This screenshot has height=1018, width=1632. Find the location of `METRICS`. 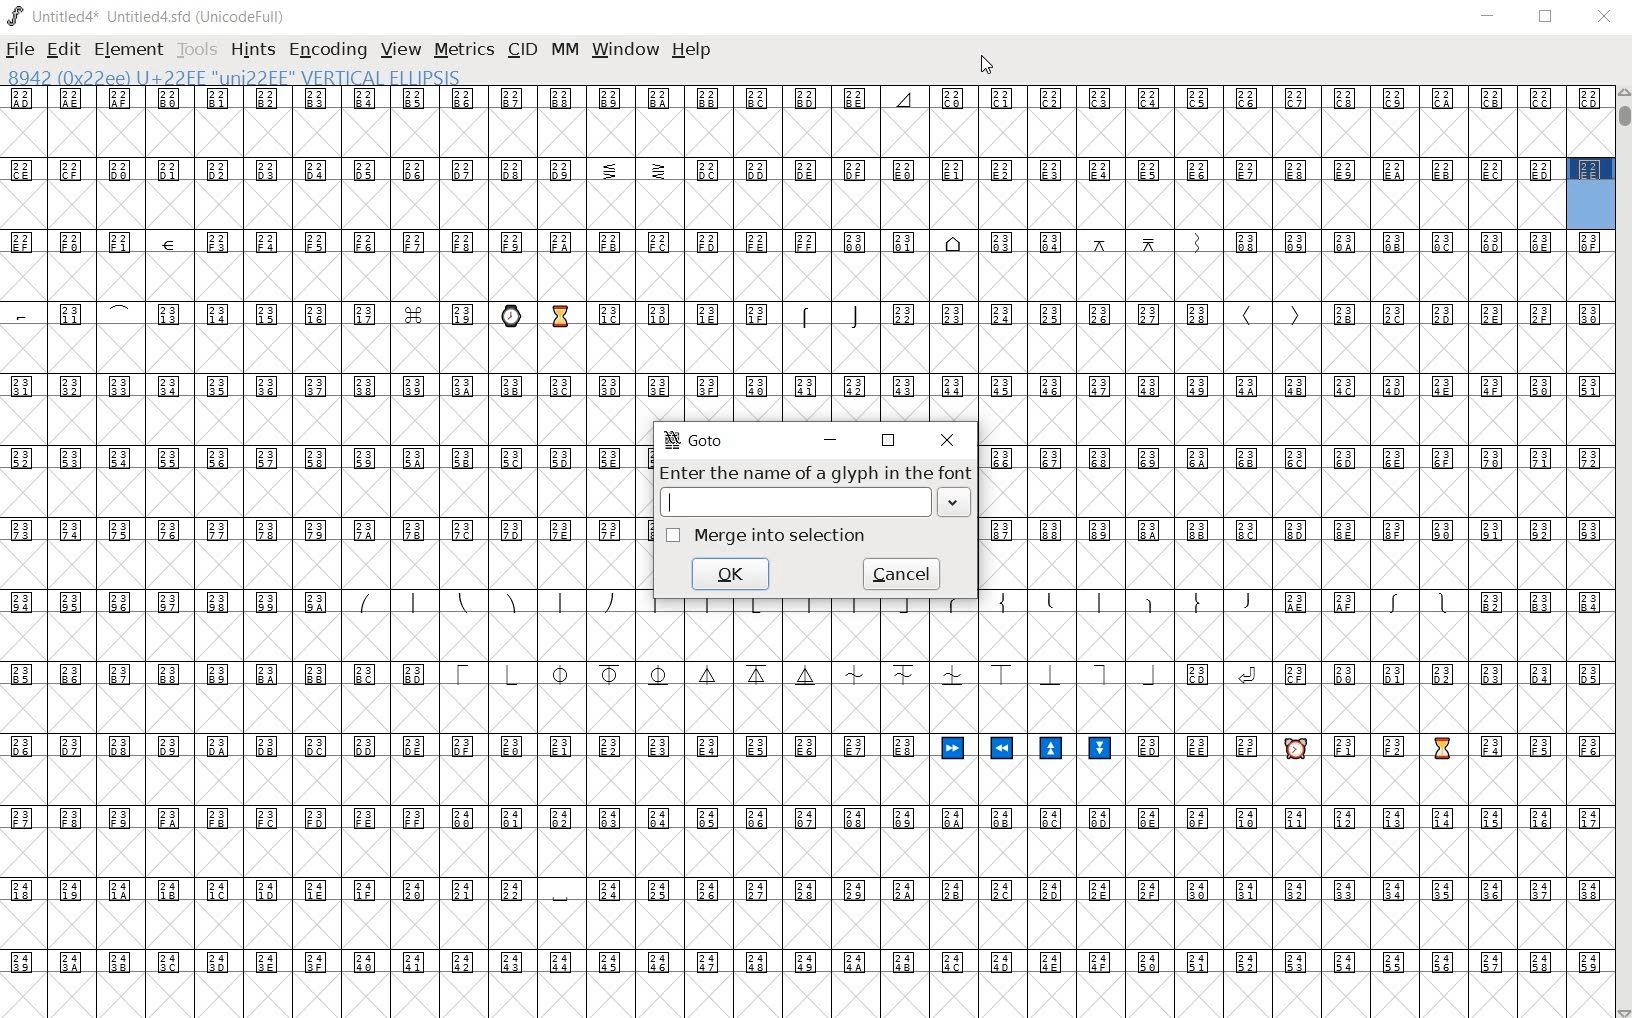

METRICS is located at coordinates (463, 49).